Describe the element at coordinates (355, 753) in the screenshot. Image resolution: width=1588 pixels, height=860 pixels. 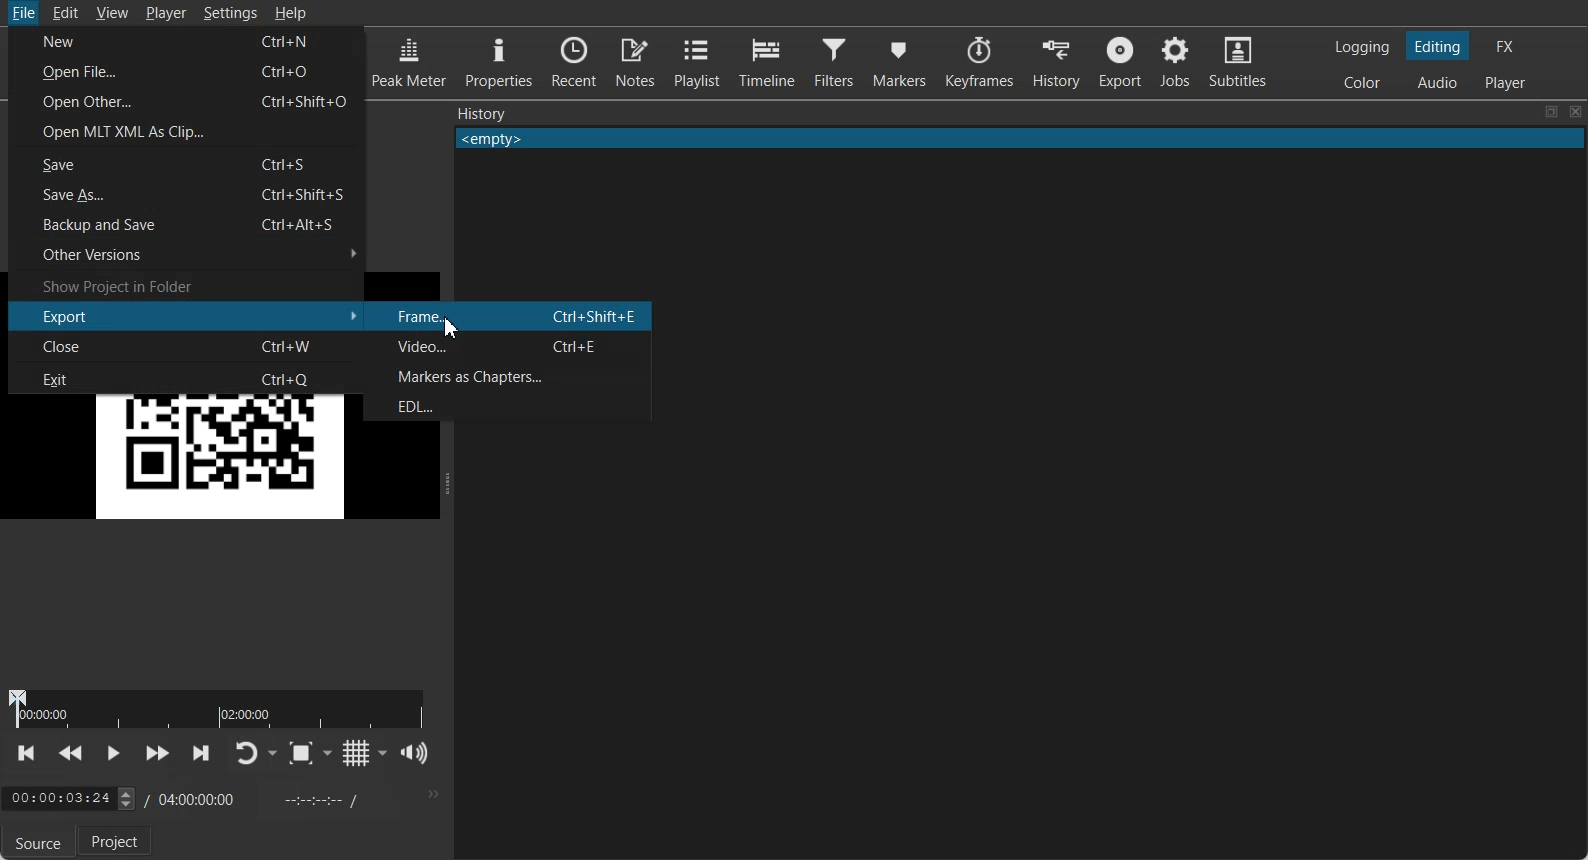
I see `Toggle grid display on the player` at that location.